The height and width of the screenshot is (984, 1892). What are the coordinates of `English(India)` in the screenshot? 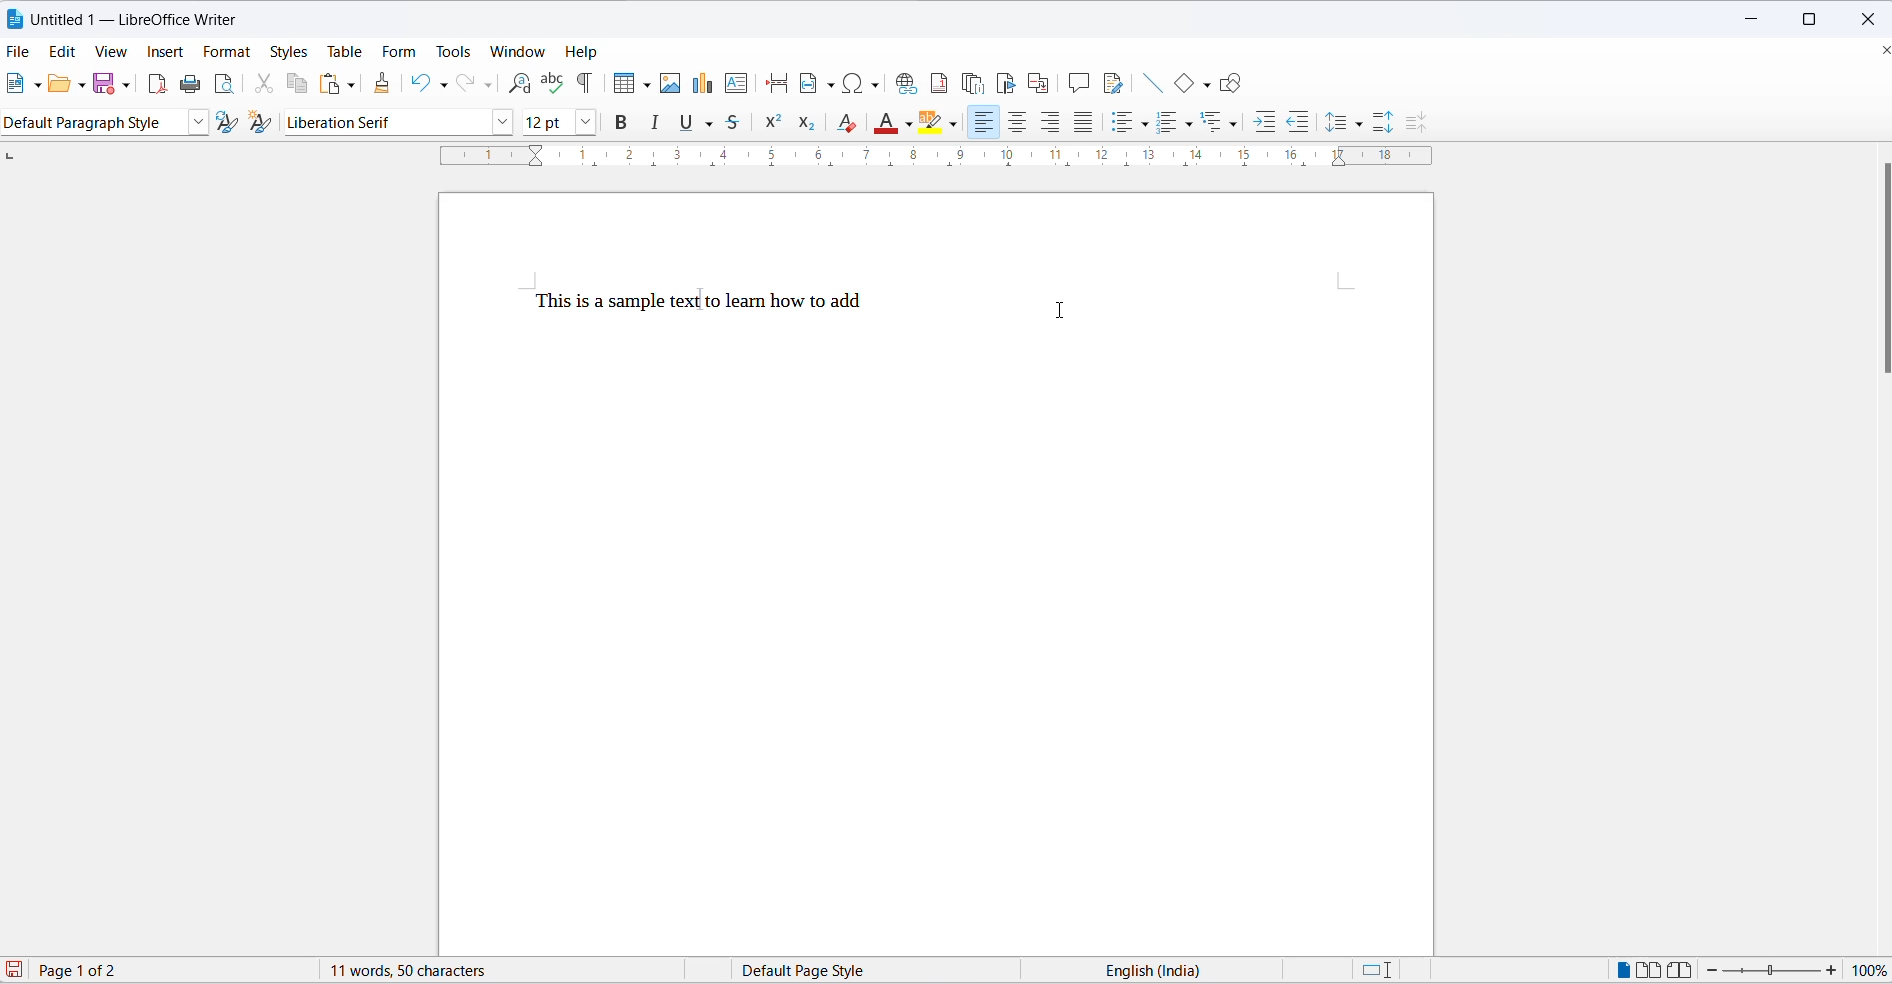 It's located at (1164, 970).